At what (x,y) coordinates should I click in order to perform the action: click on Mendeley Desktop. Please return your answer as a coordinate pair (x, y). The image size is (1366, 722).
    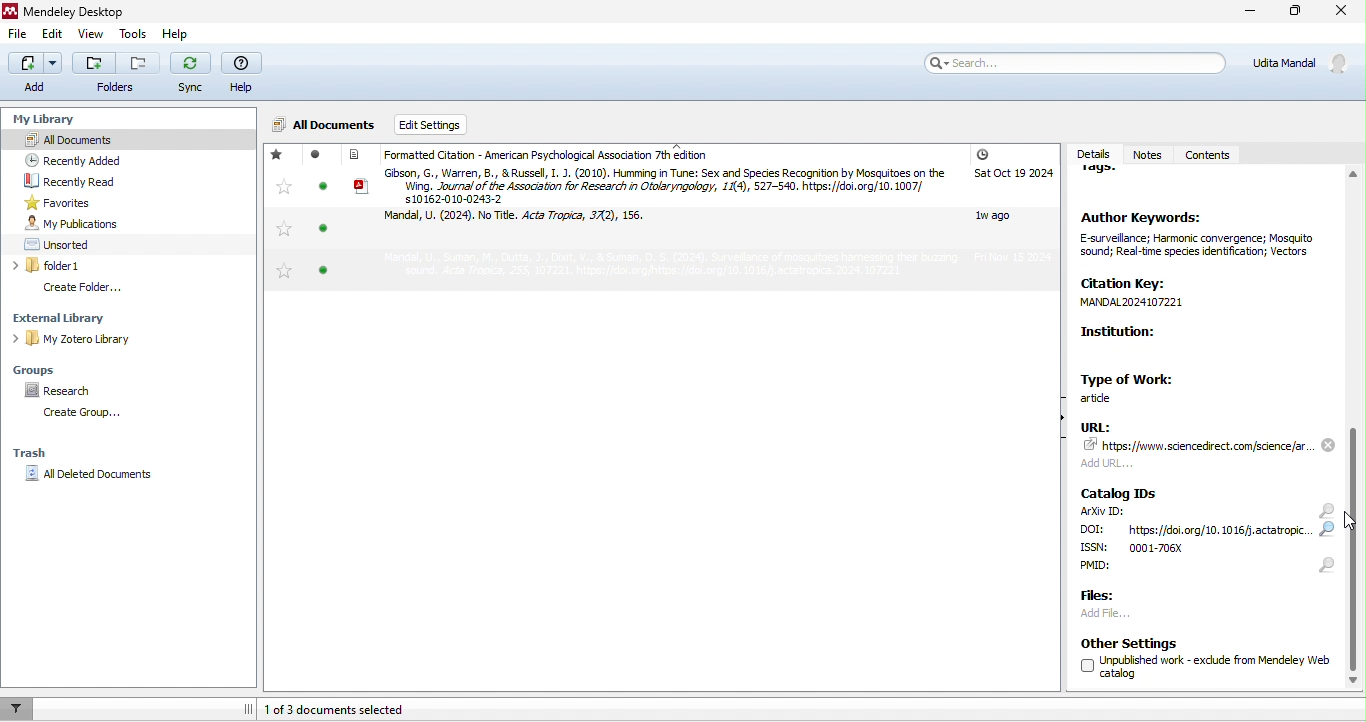
    Looking at the image, I should click on (68, 12).